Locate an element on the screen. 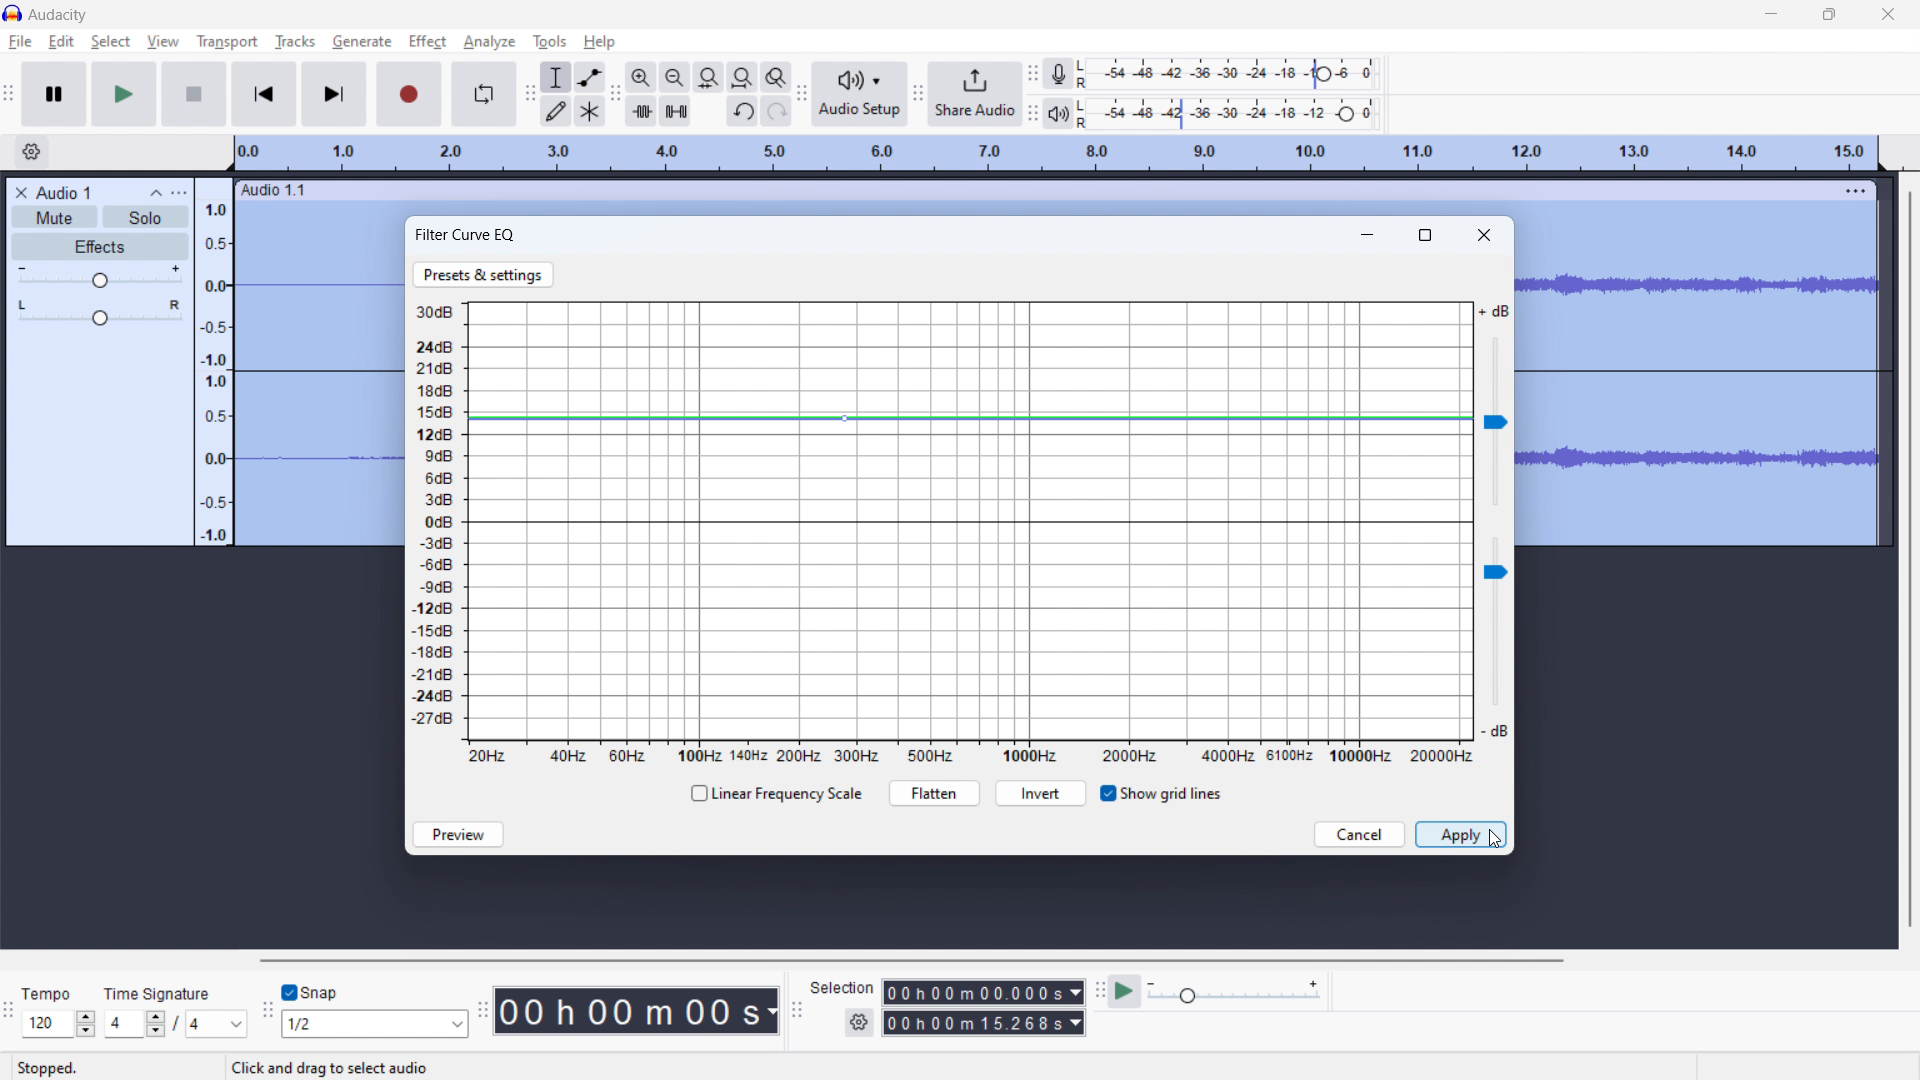 This screenshot has width=1920, height=1080. logo is located at coordinates (13, 12).